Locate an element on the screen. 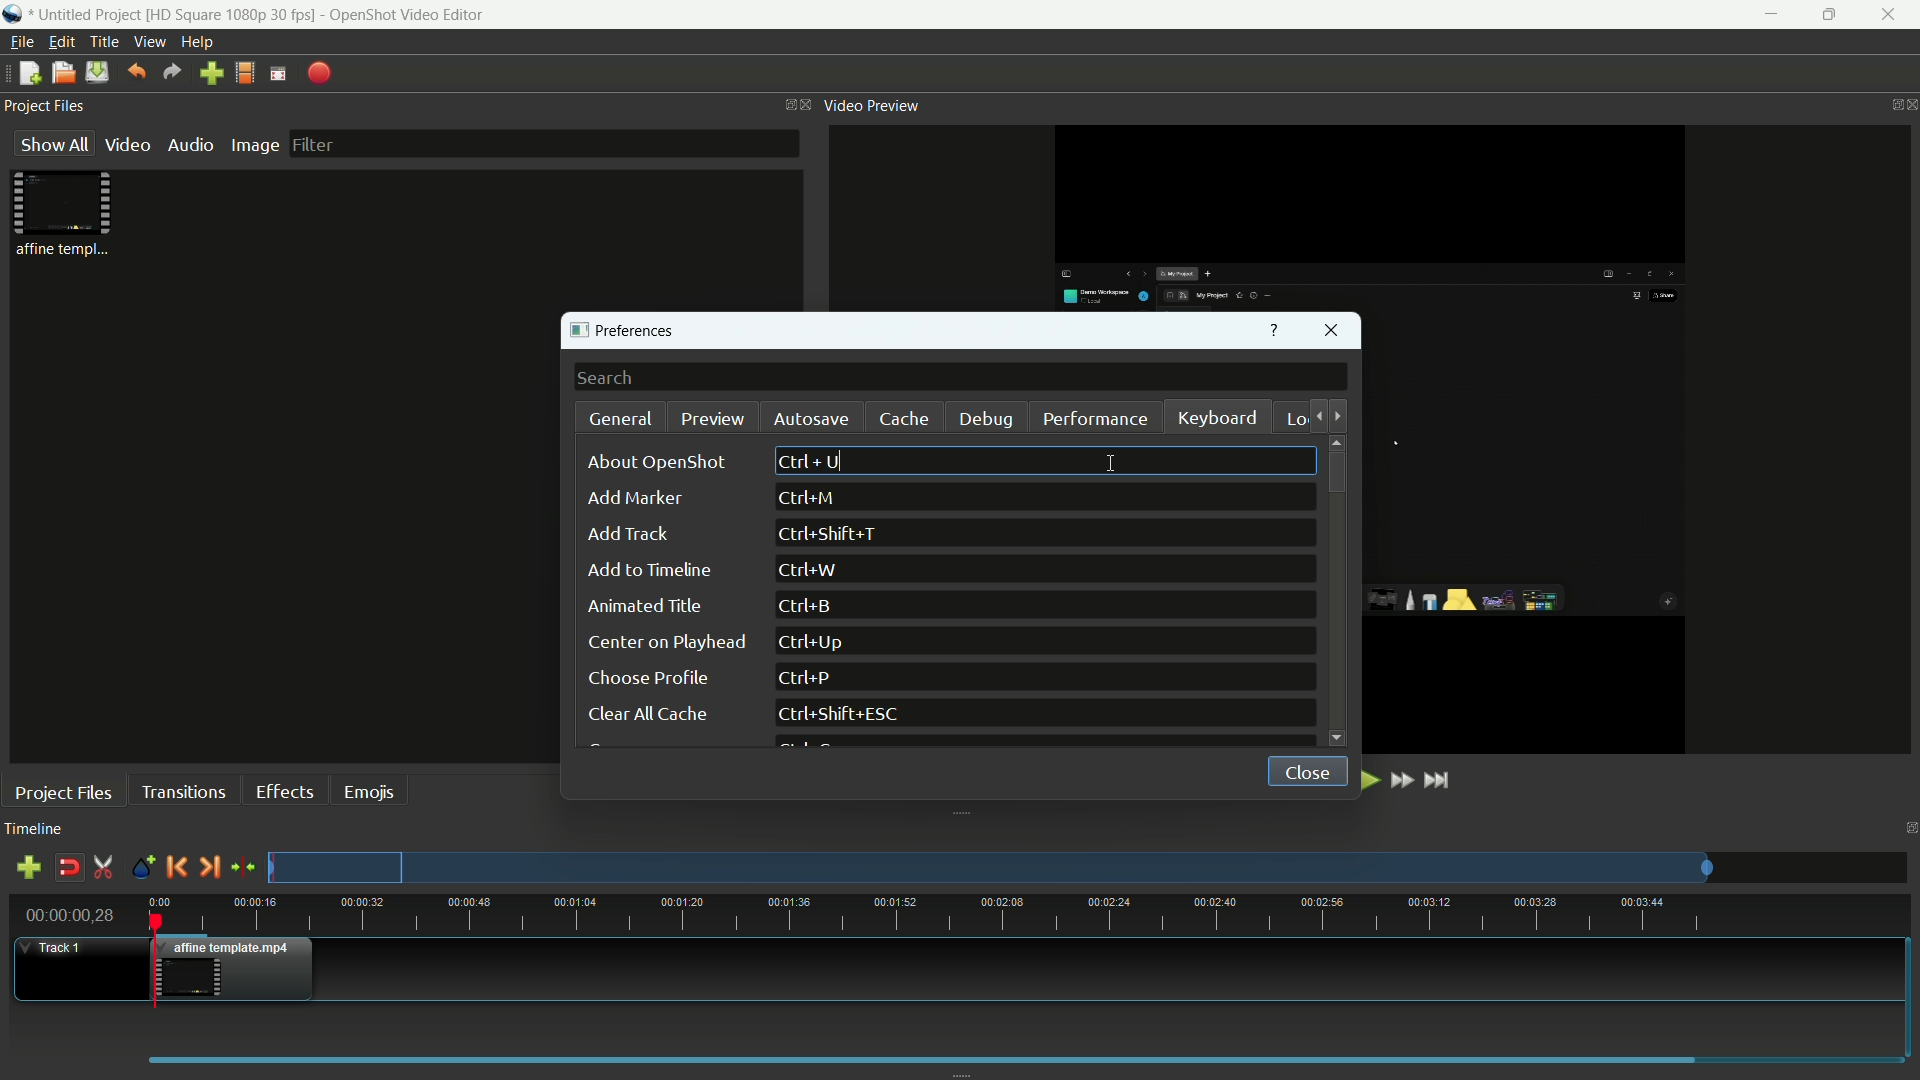 This screenshot has height=1080, width=1920. debug is located at coordinates (989, 420).